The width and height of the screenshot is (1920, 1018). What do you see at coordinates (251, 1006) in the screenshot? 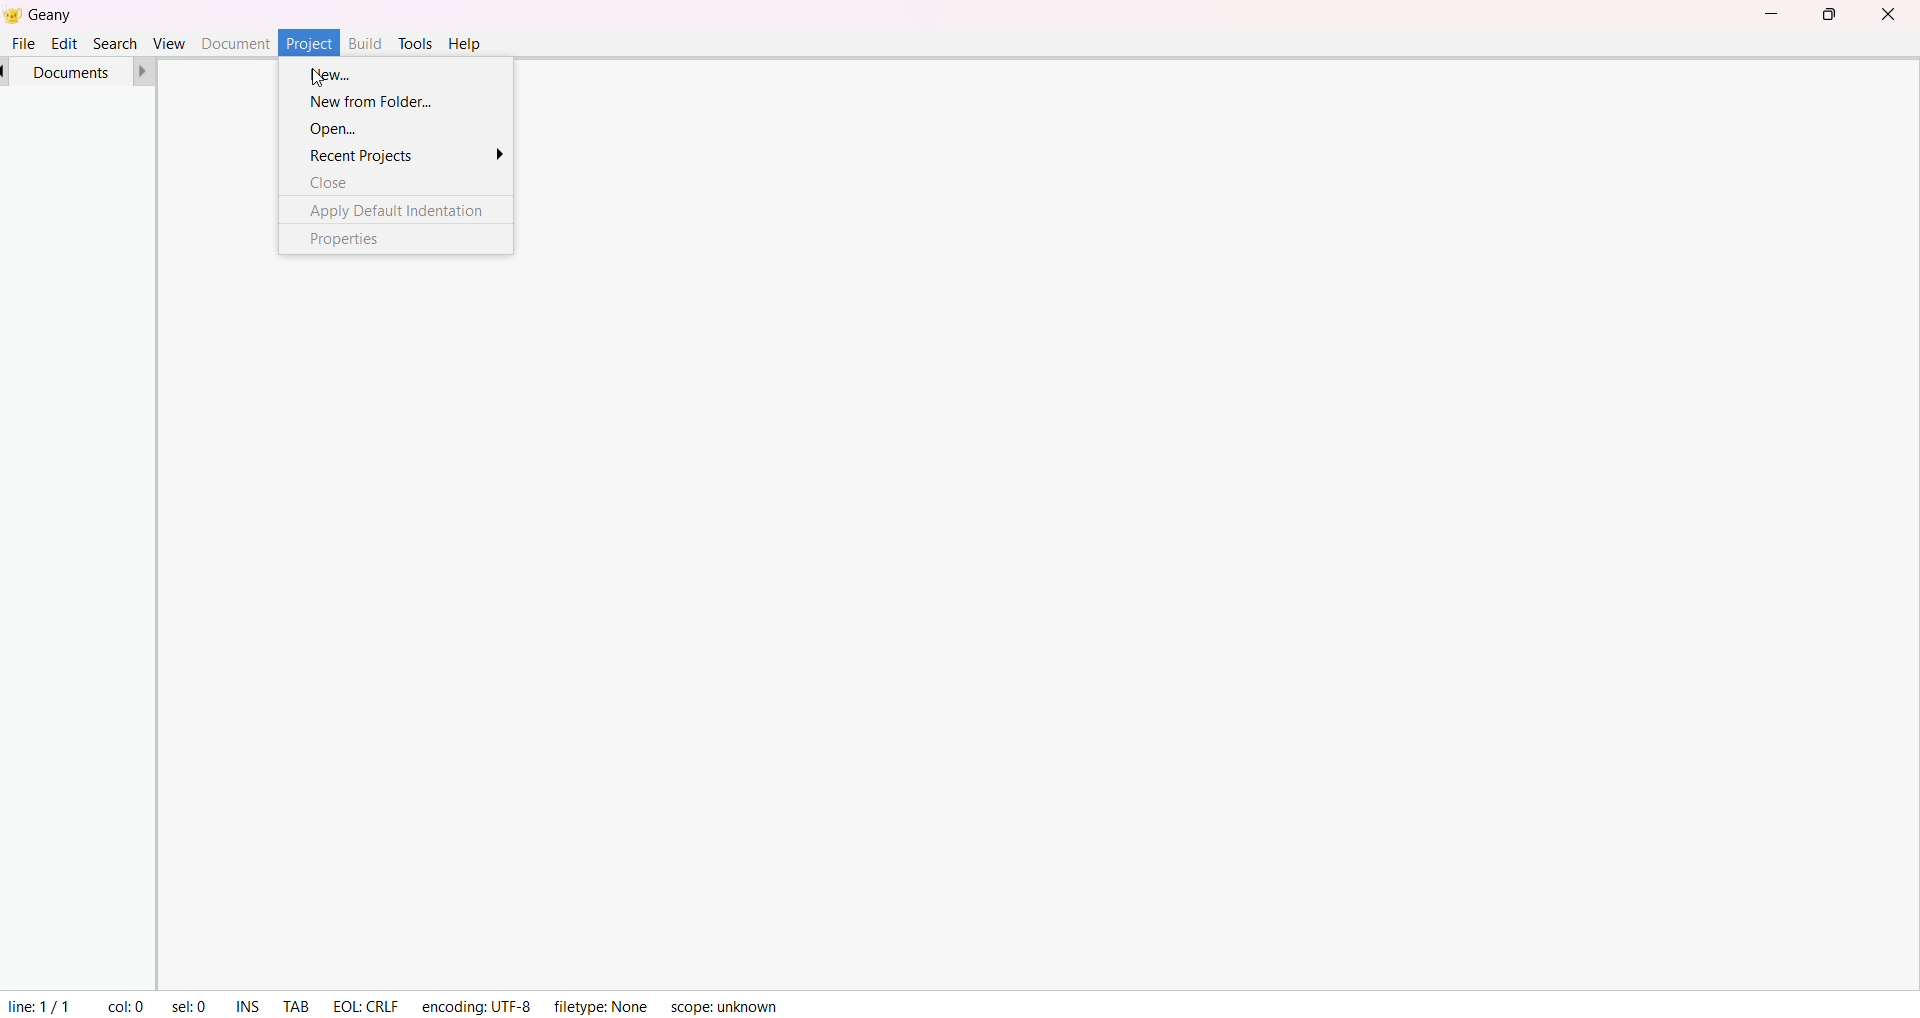
I see `ins` at bounding box center [251, 1006].